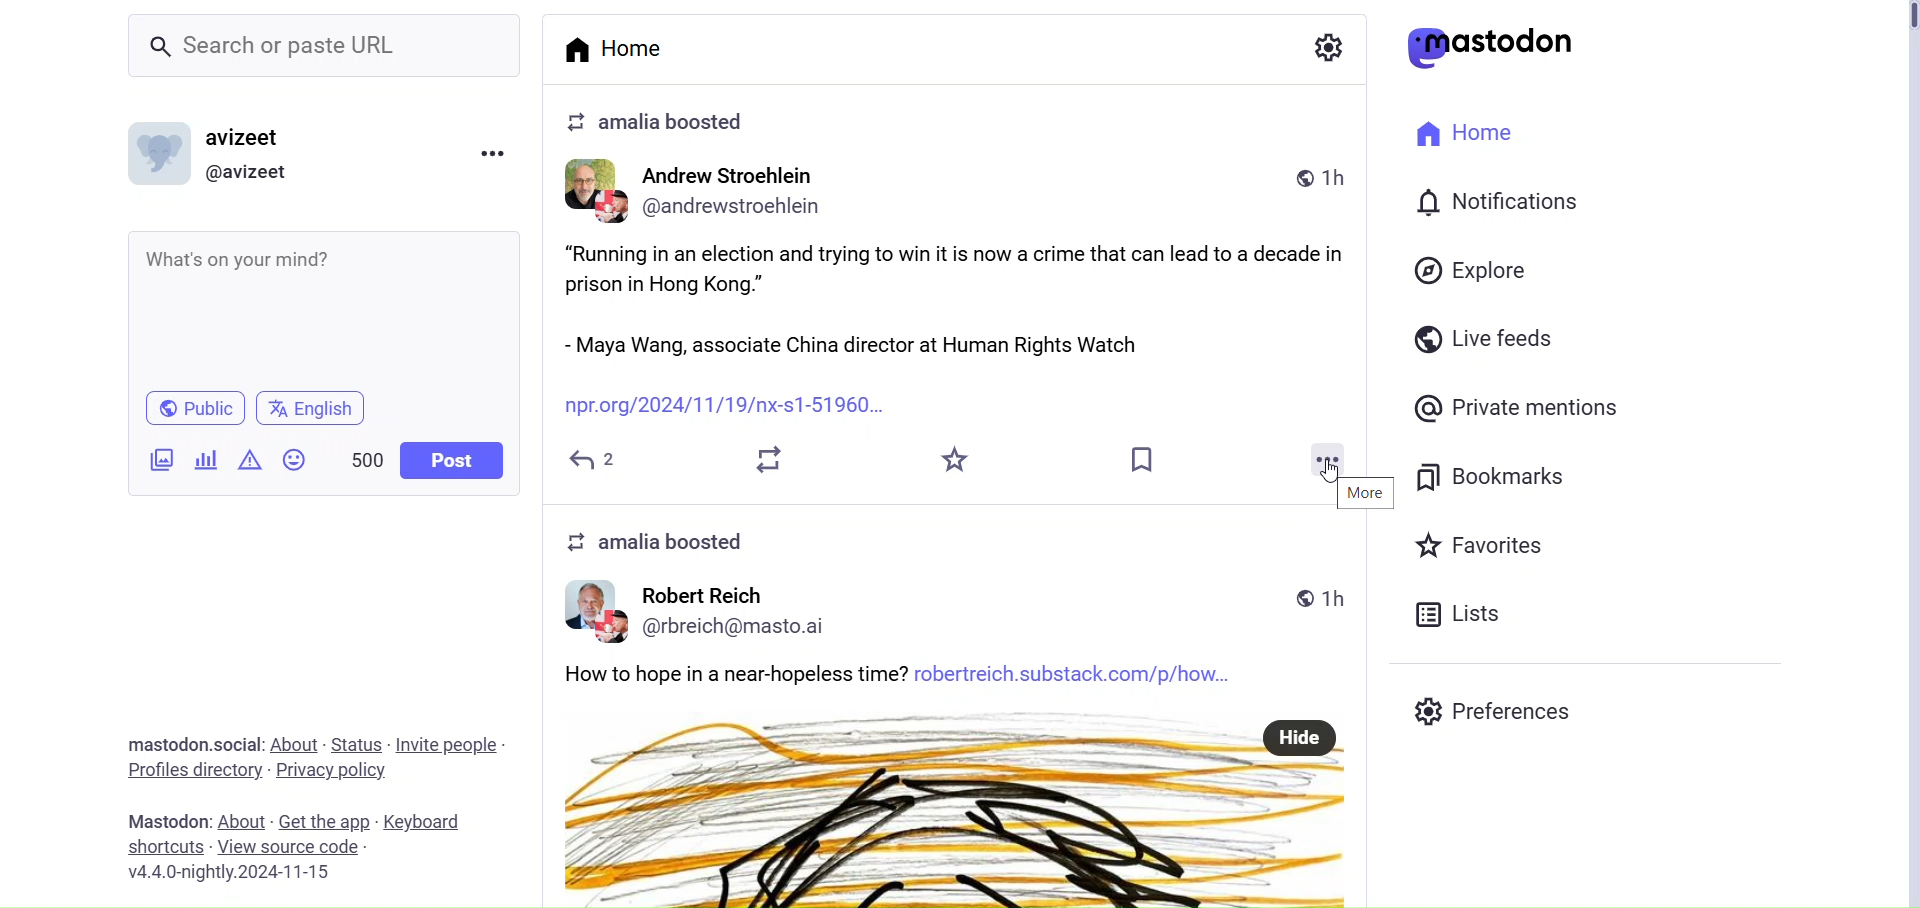 This screenshot has height=908, width=1920. What do you see at coordinates (242, 820) in the screenshot?
I see `About` at bounding box center [242, 820].